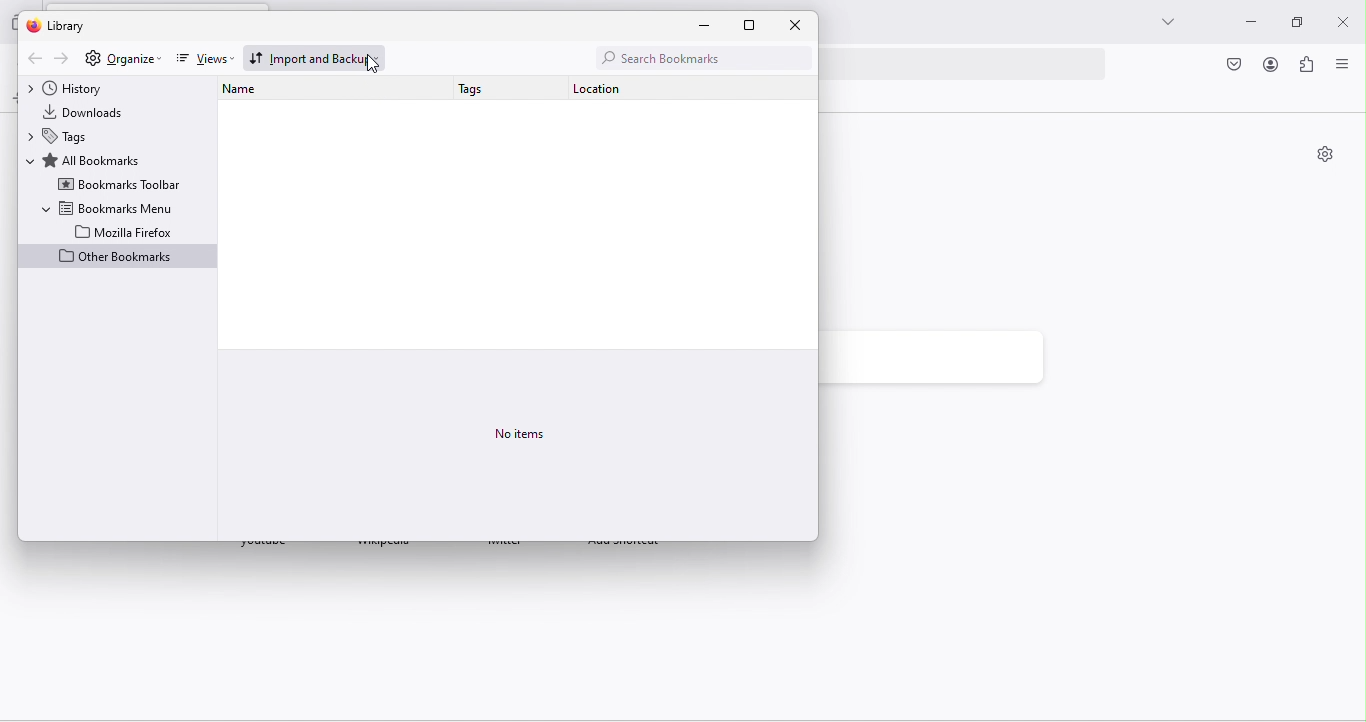  I want to click on more, so click(1165, 22).